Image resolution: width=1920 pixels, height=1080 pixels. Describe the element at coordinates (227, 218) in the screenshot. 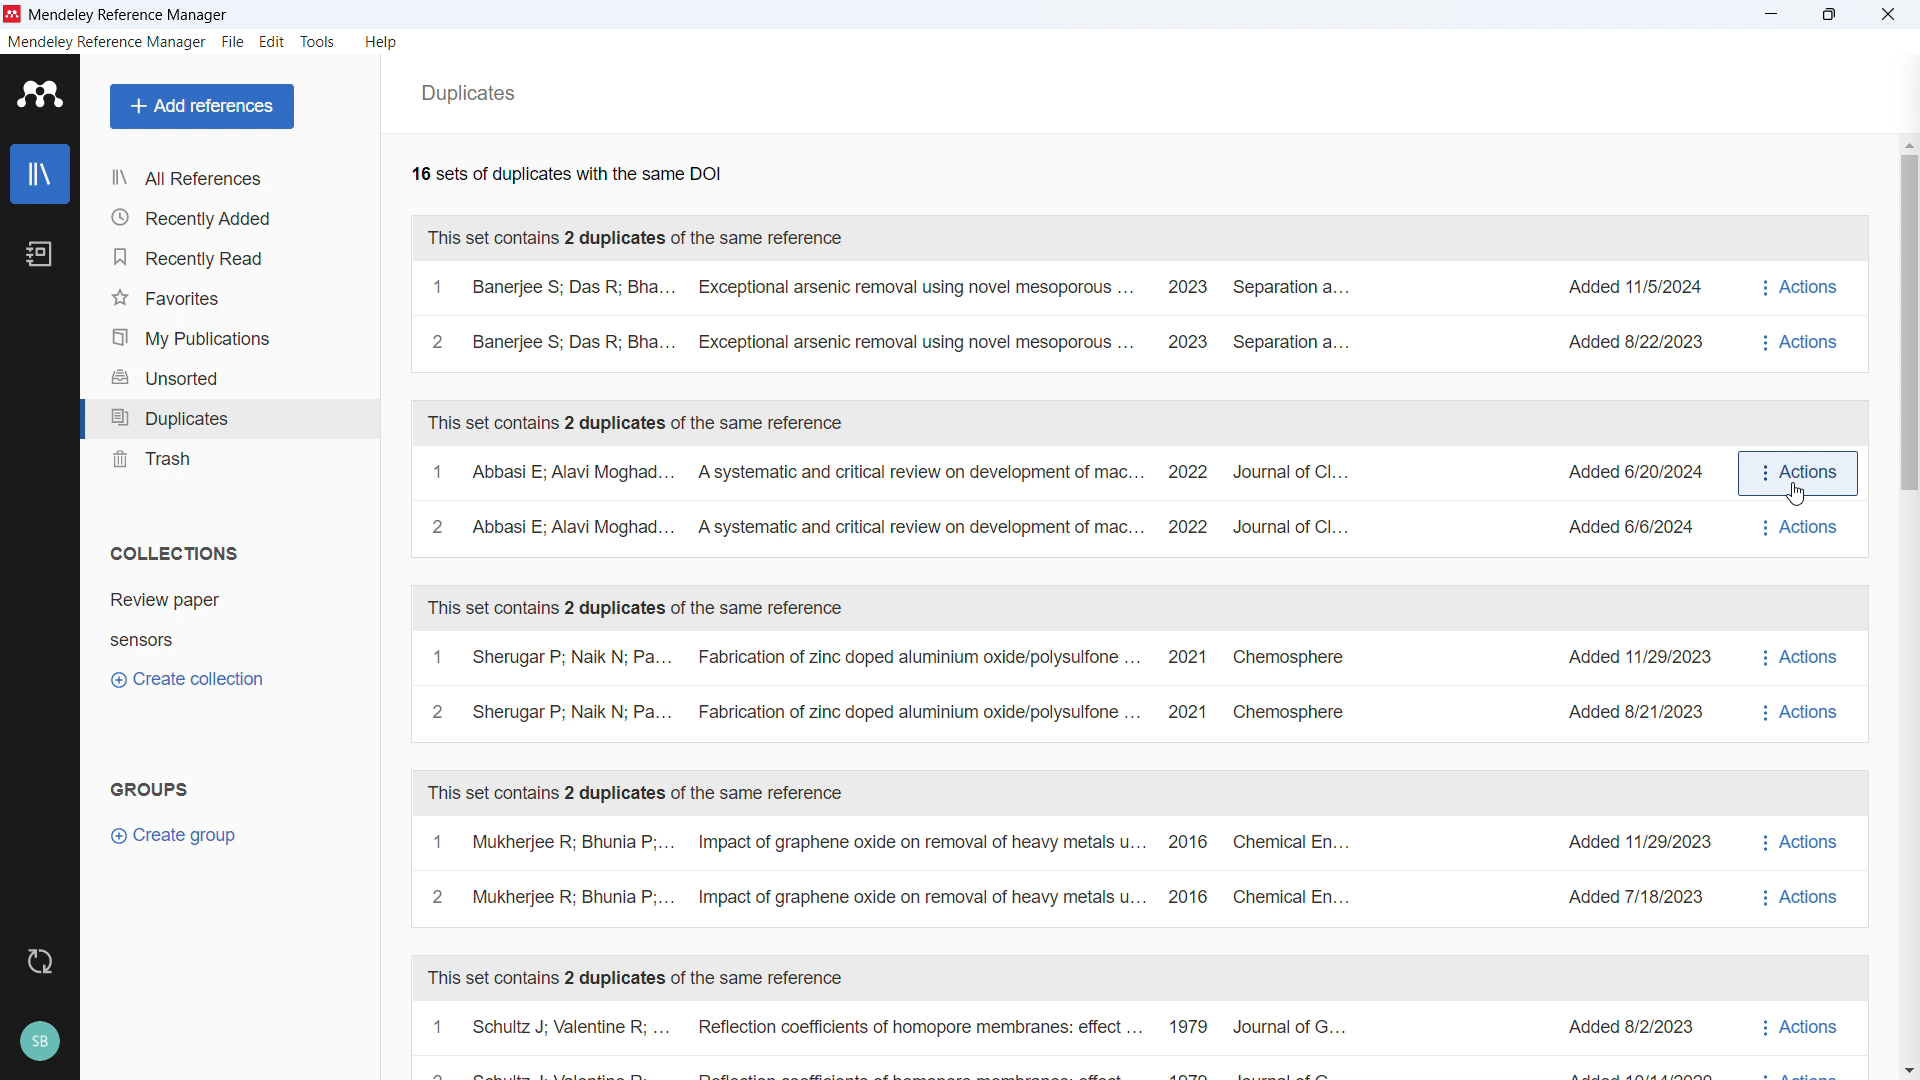

I see `recently added ` at that location.